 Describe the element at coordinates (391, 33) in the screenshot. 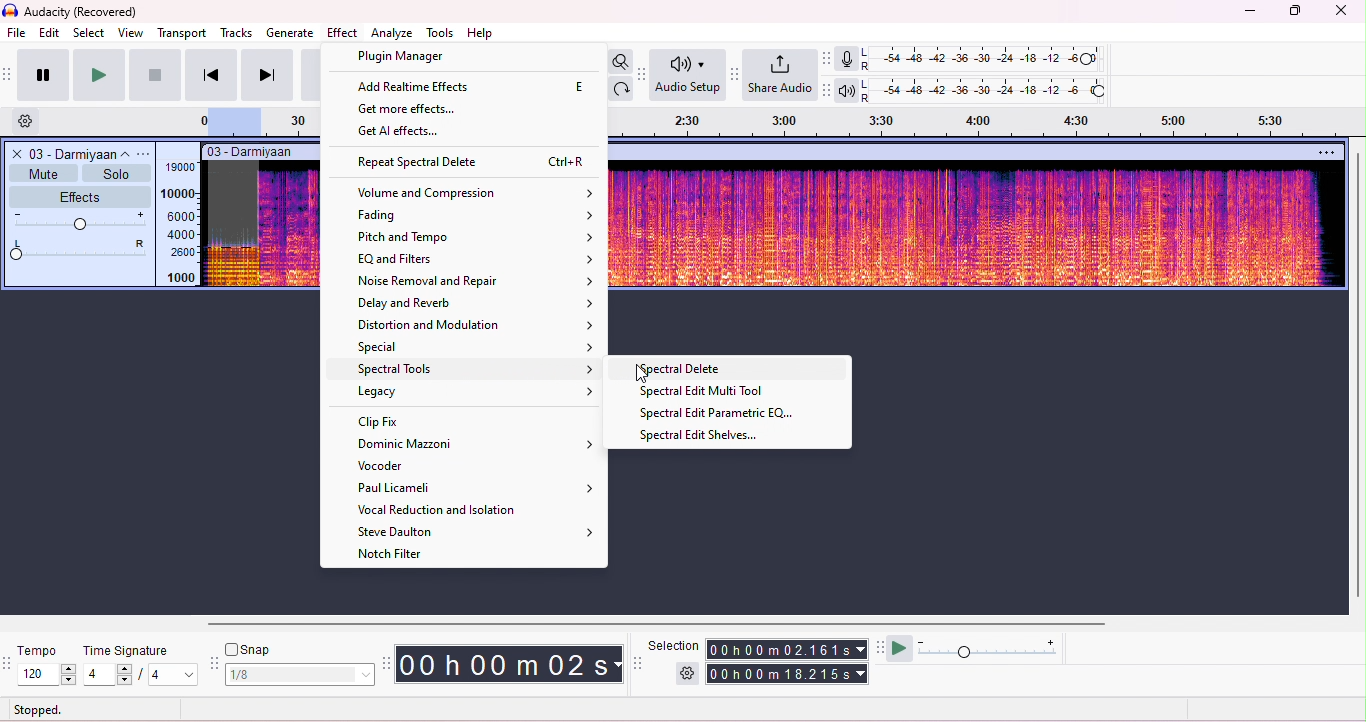

I see `analyze` at that location.